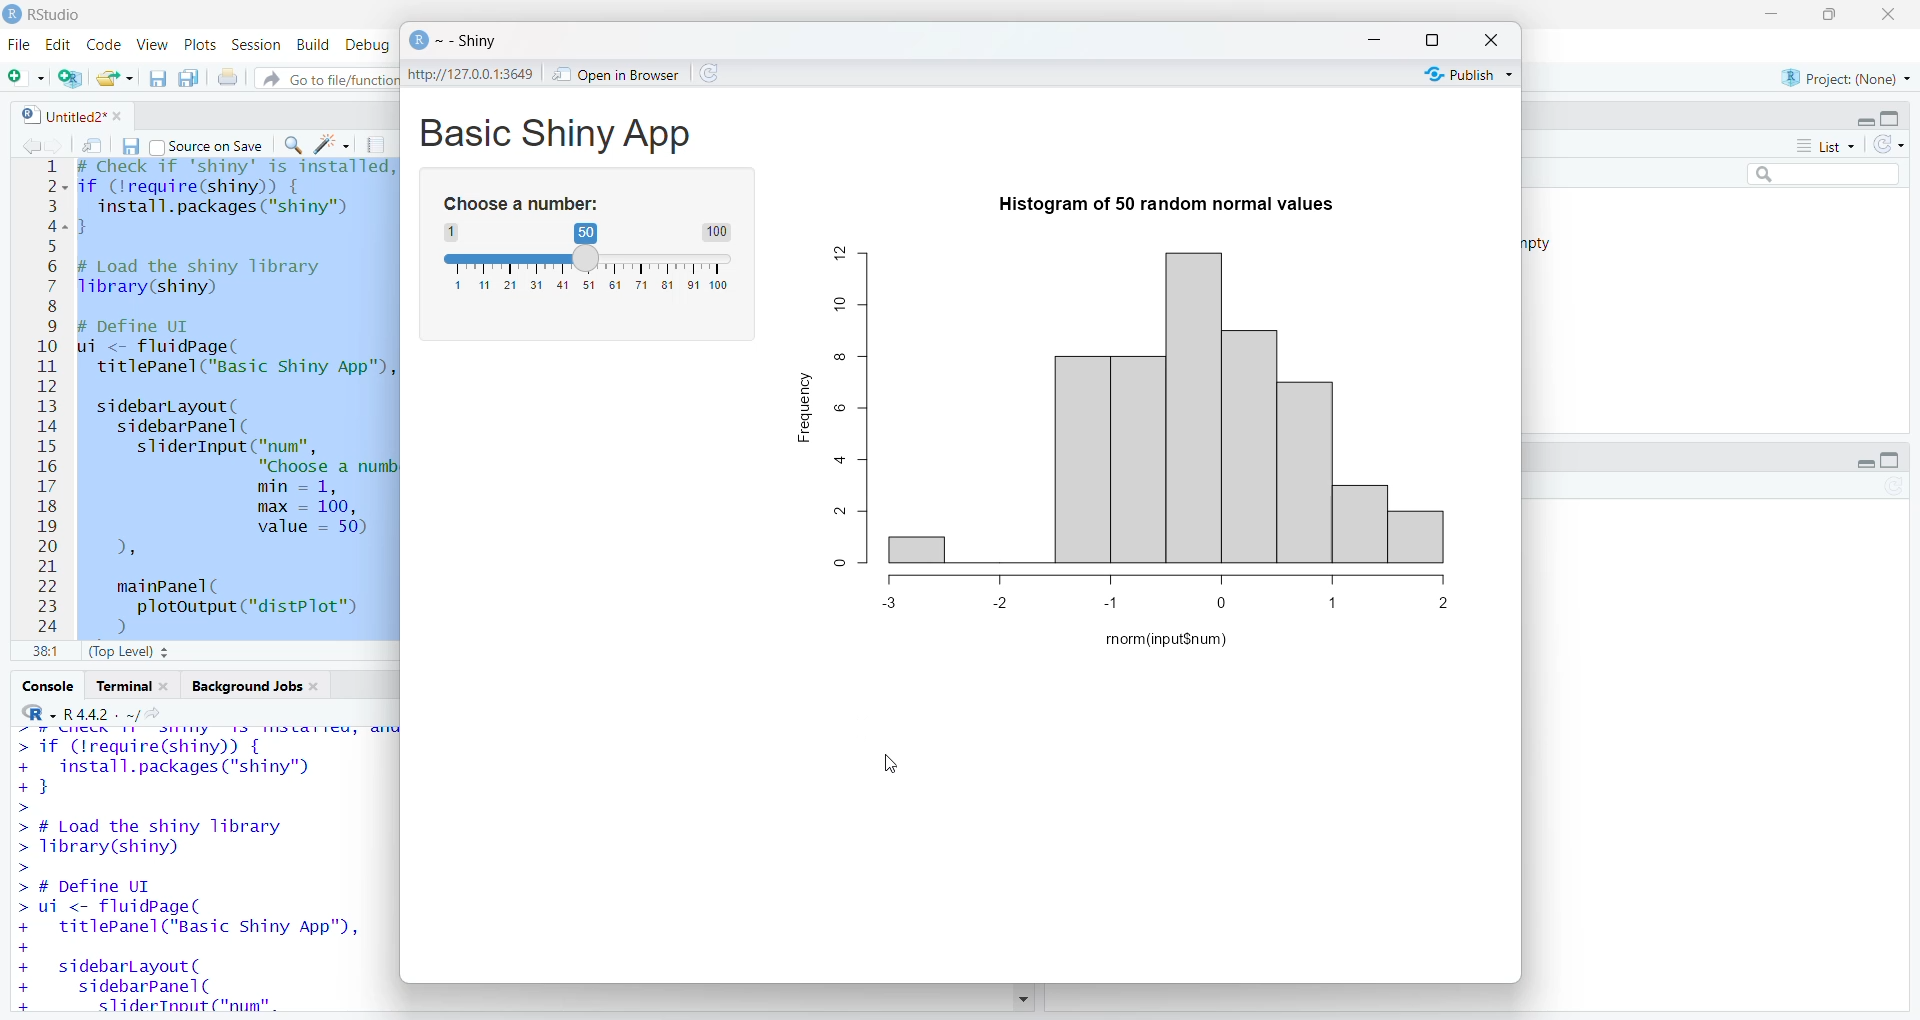 The height and width of the screenshot is (1020, 1920). What do you see at coordinates (1889, 143) in the screenshot?
I see `refresh` at bounding box center [1889, 143].